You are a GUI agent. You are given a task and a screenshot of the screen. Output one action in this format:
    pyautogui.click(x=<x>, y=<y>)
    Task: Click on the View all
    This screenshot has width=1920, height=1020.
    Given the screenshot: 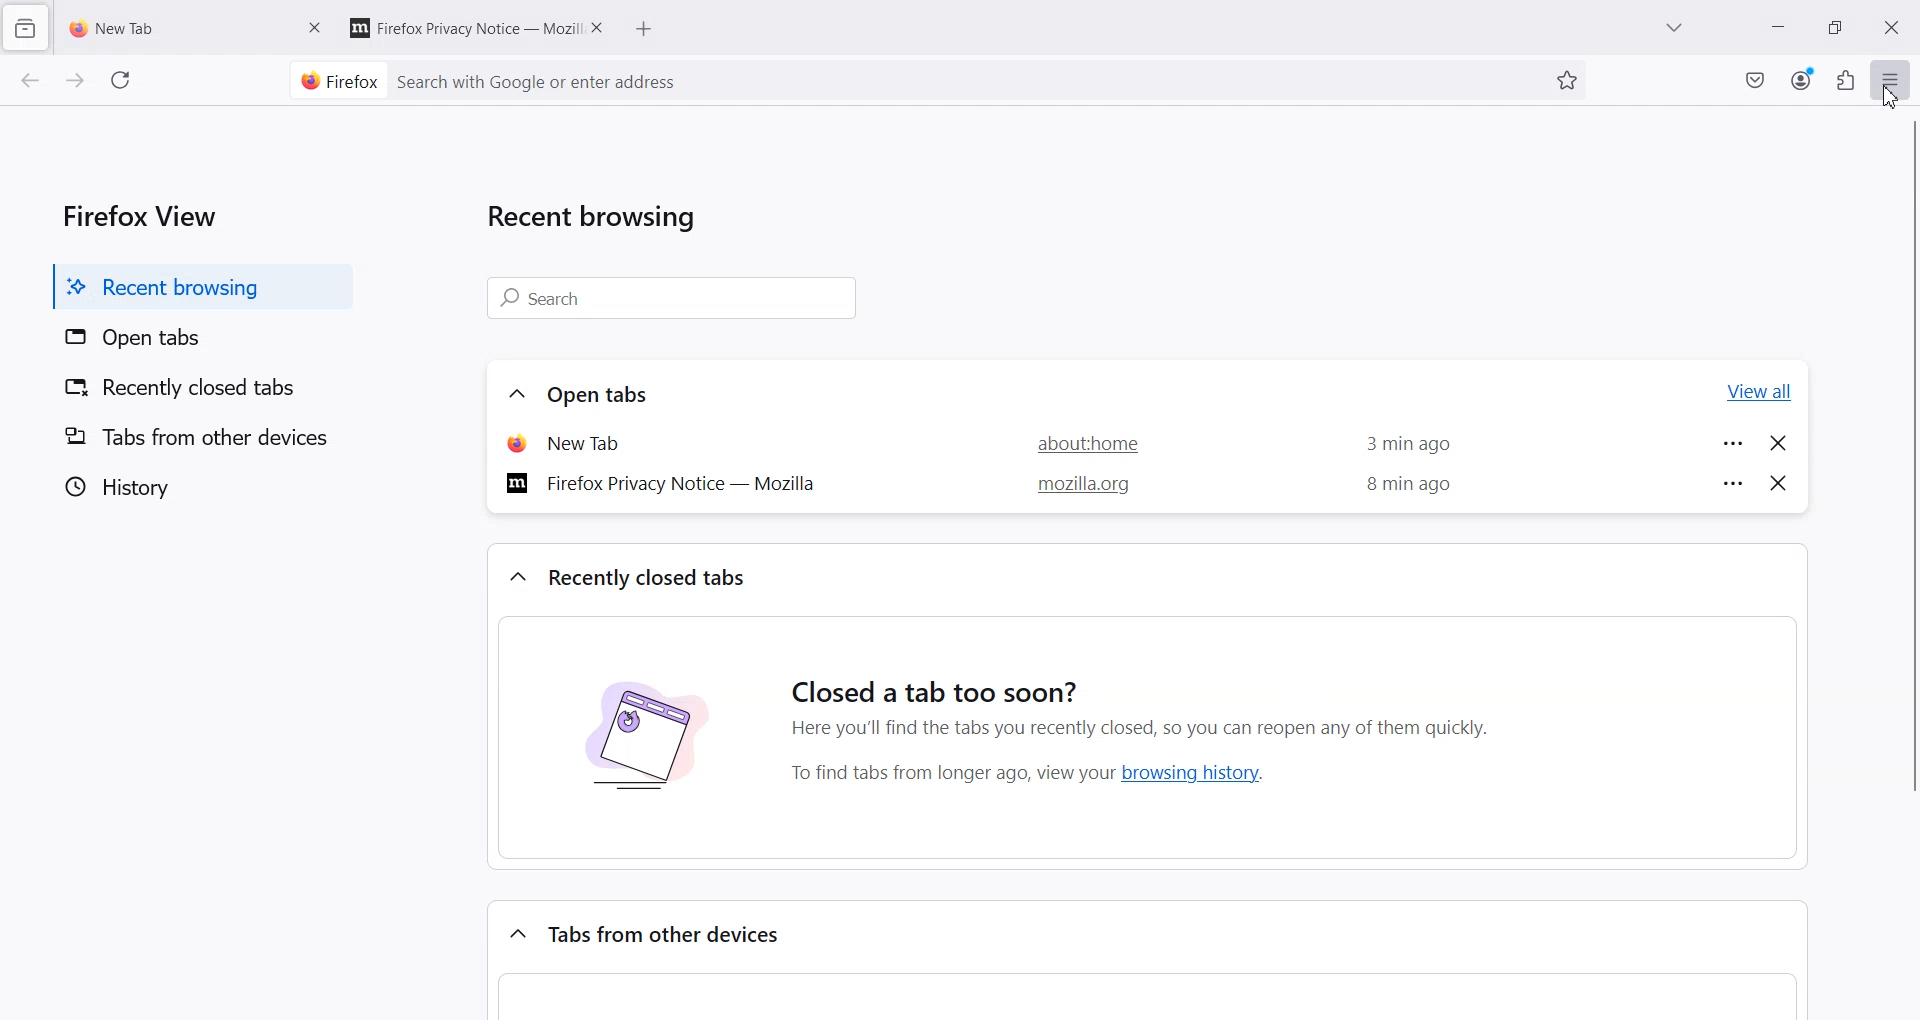 What is the action you would take?
    pyautogui.click(x=1760, y=393)
    